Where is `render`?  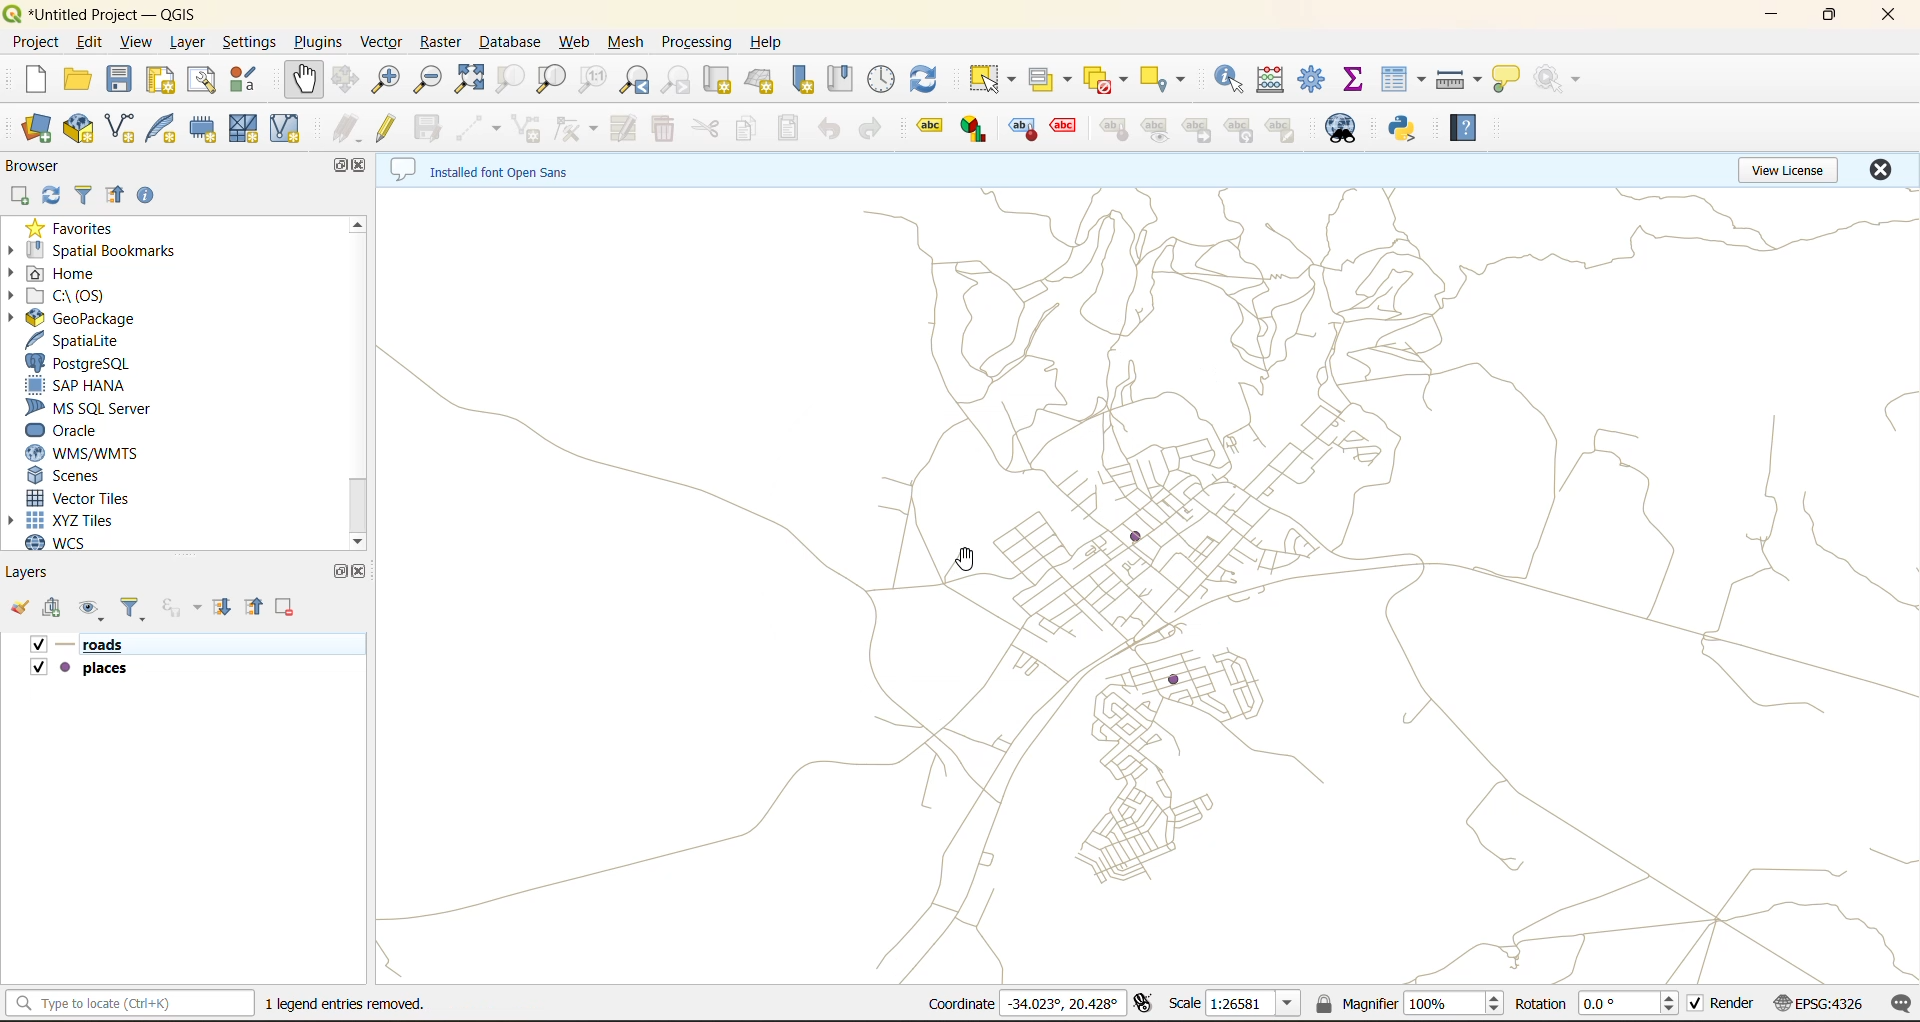 render is located at coordinates (1729, 1005).